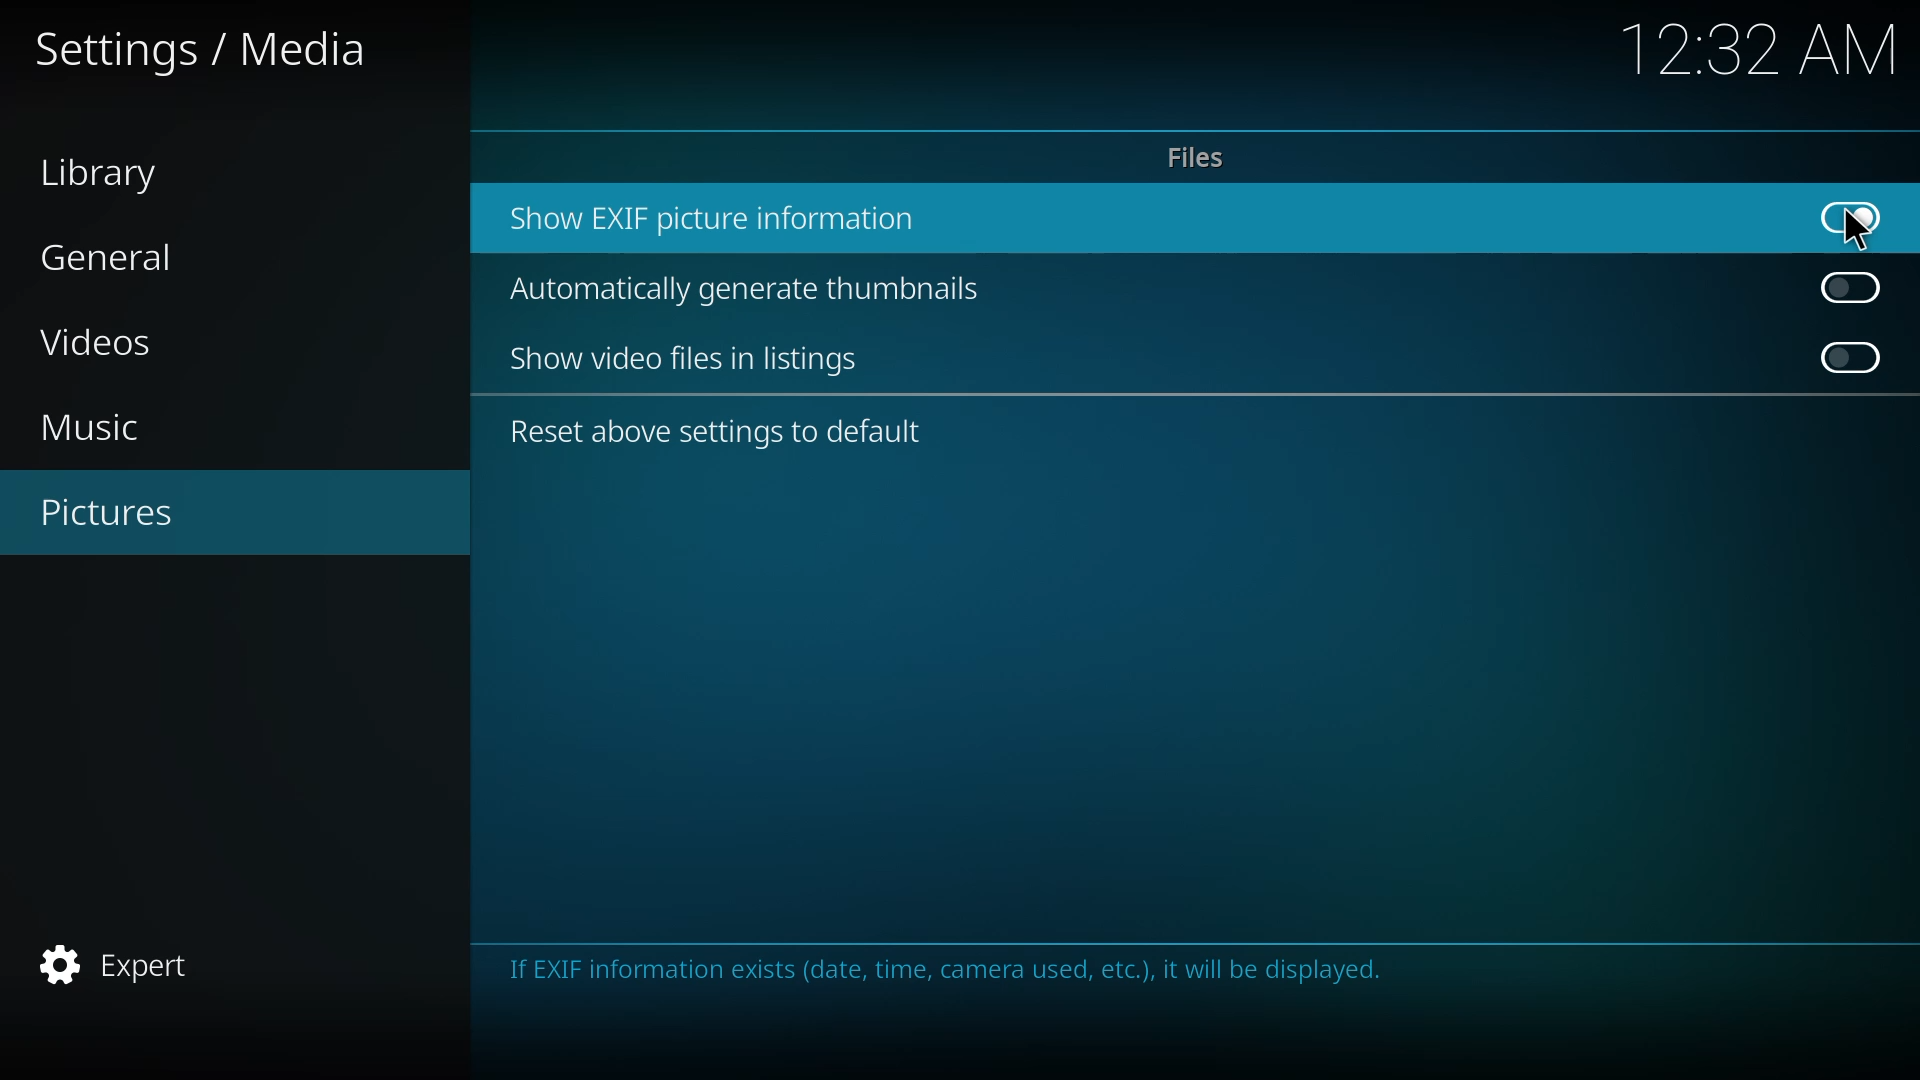 This screenshot has width=1920, height=1080. Describe the element at coordinates (1854, 357) in the screenshot. I see `click to enable` at that location.